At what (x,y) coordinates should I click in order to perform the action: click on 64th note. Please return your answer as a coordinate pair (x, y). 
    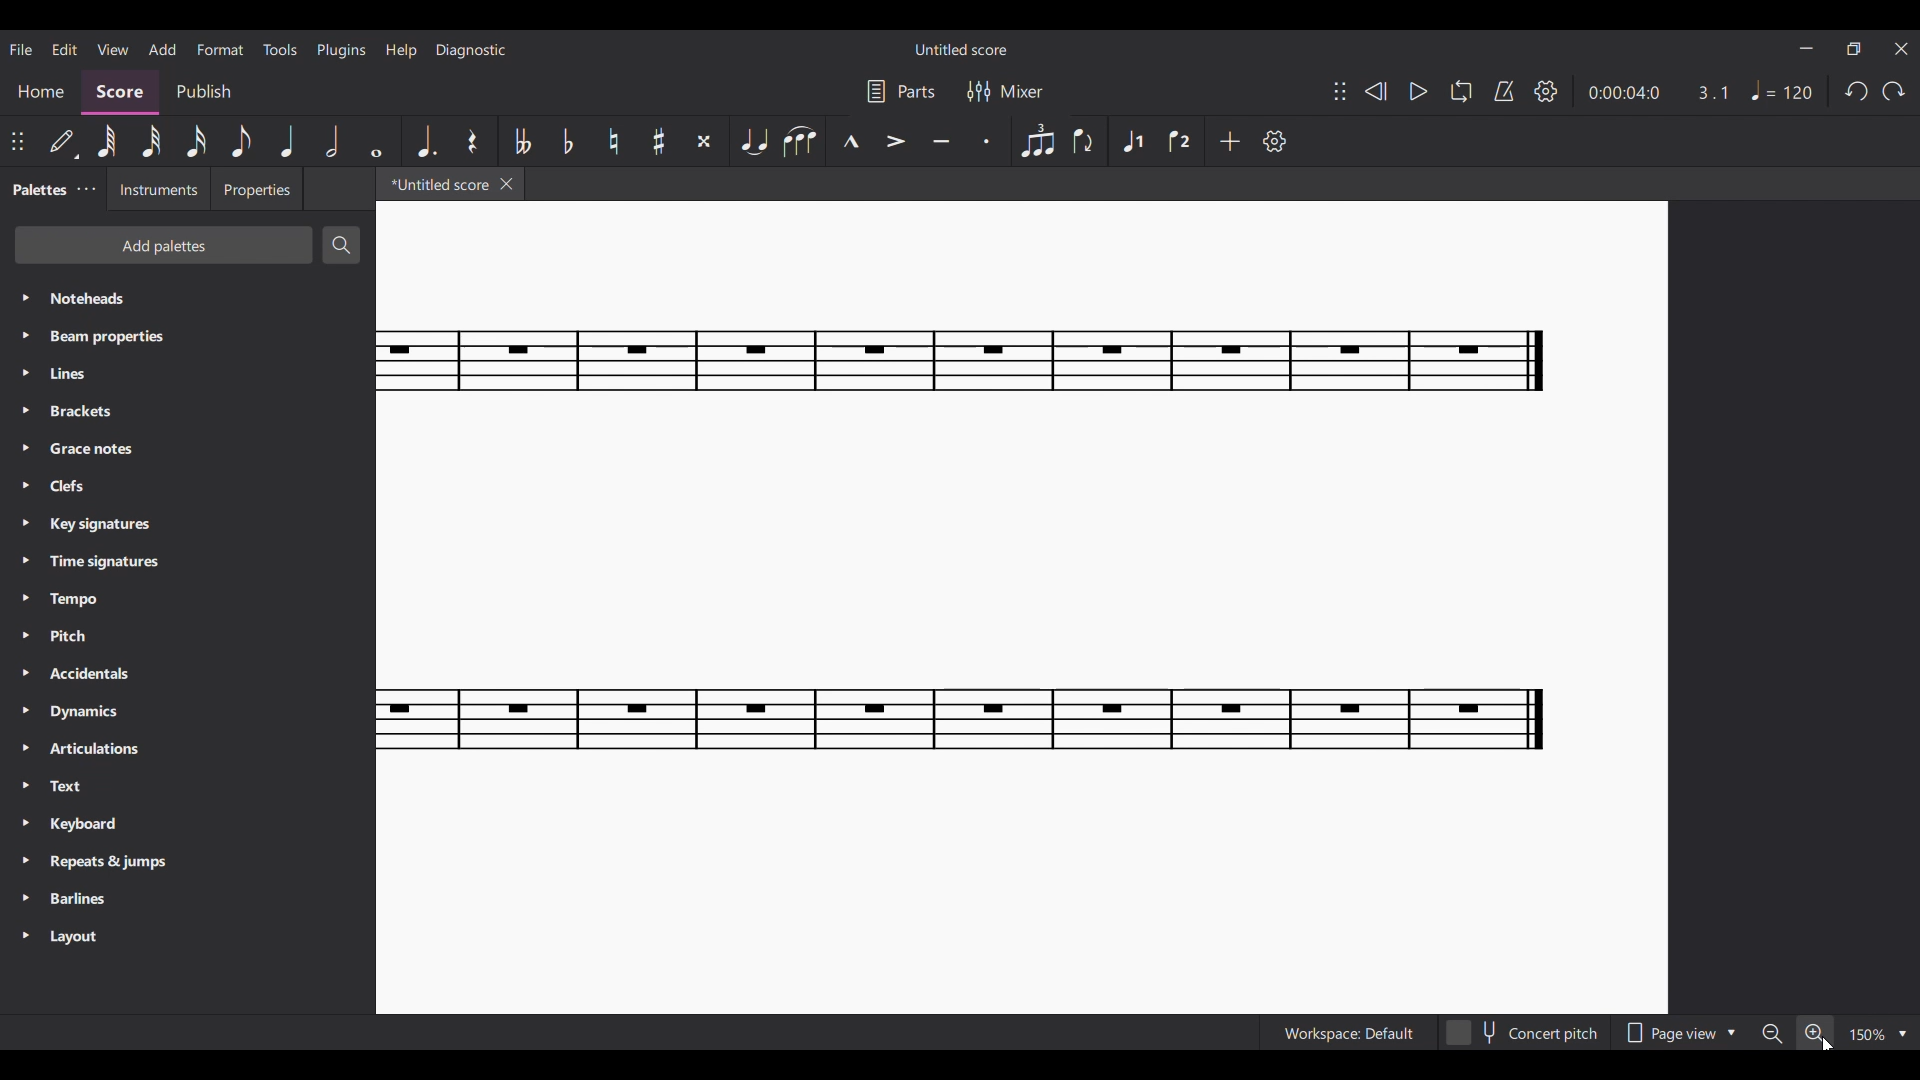
    Looking at the image, I should click on (108, 142).